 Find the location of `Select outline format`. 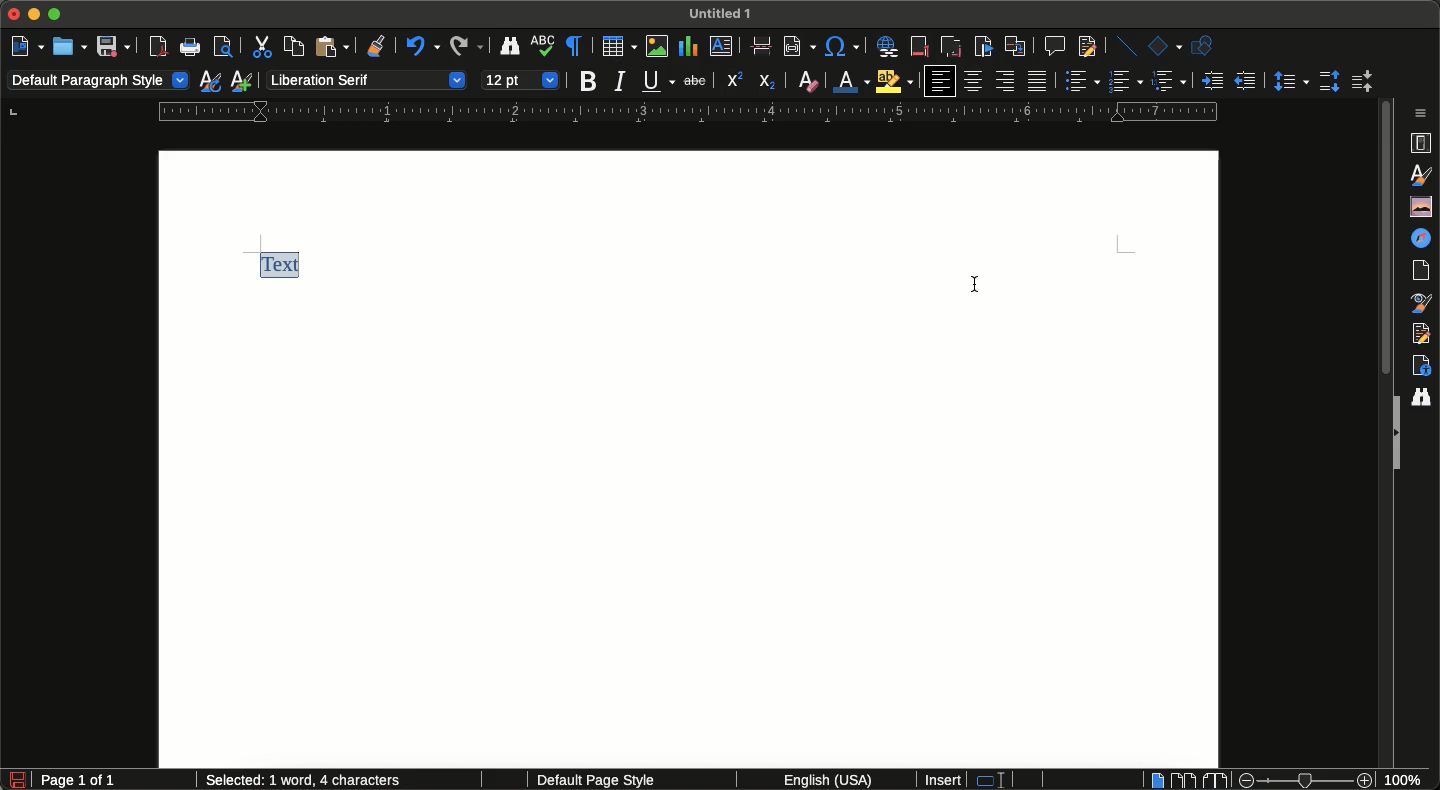

Select outline format is located at coordinates (1169, 81).